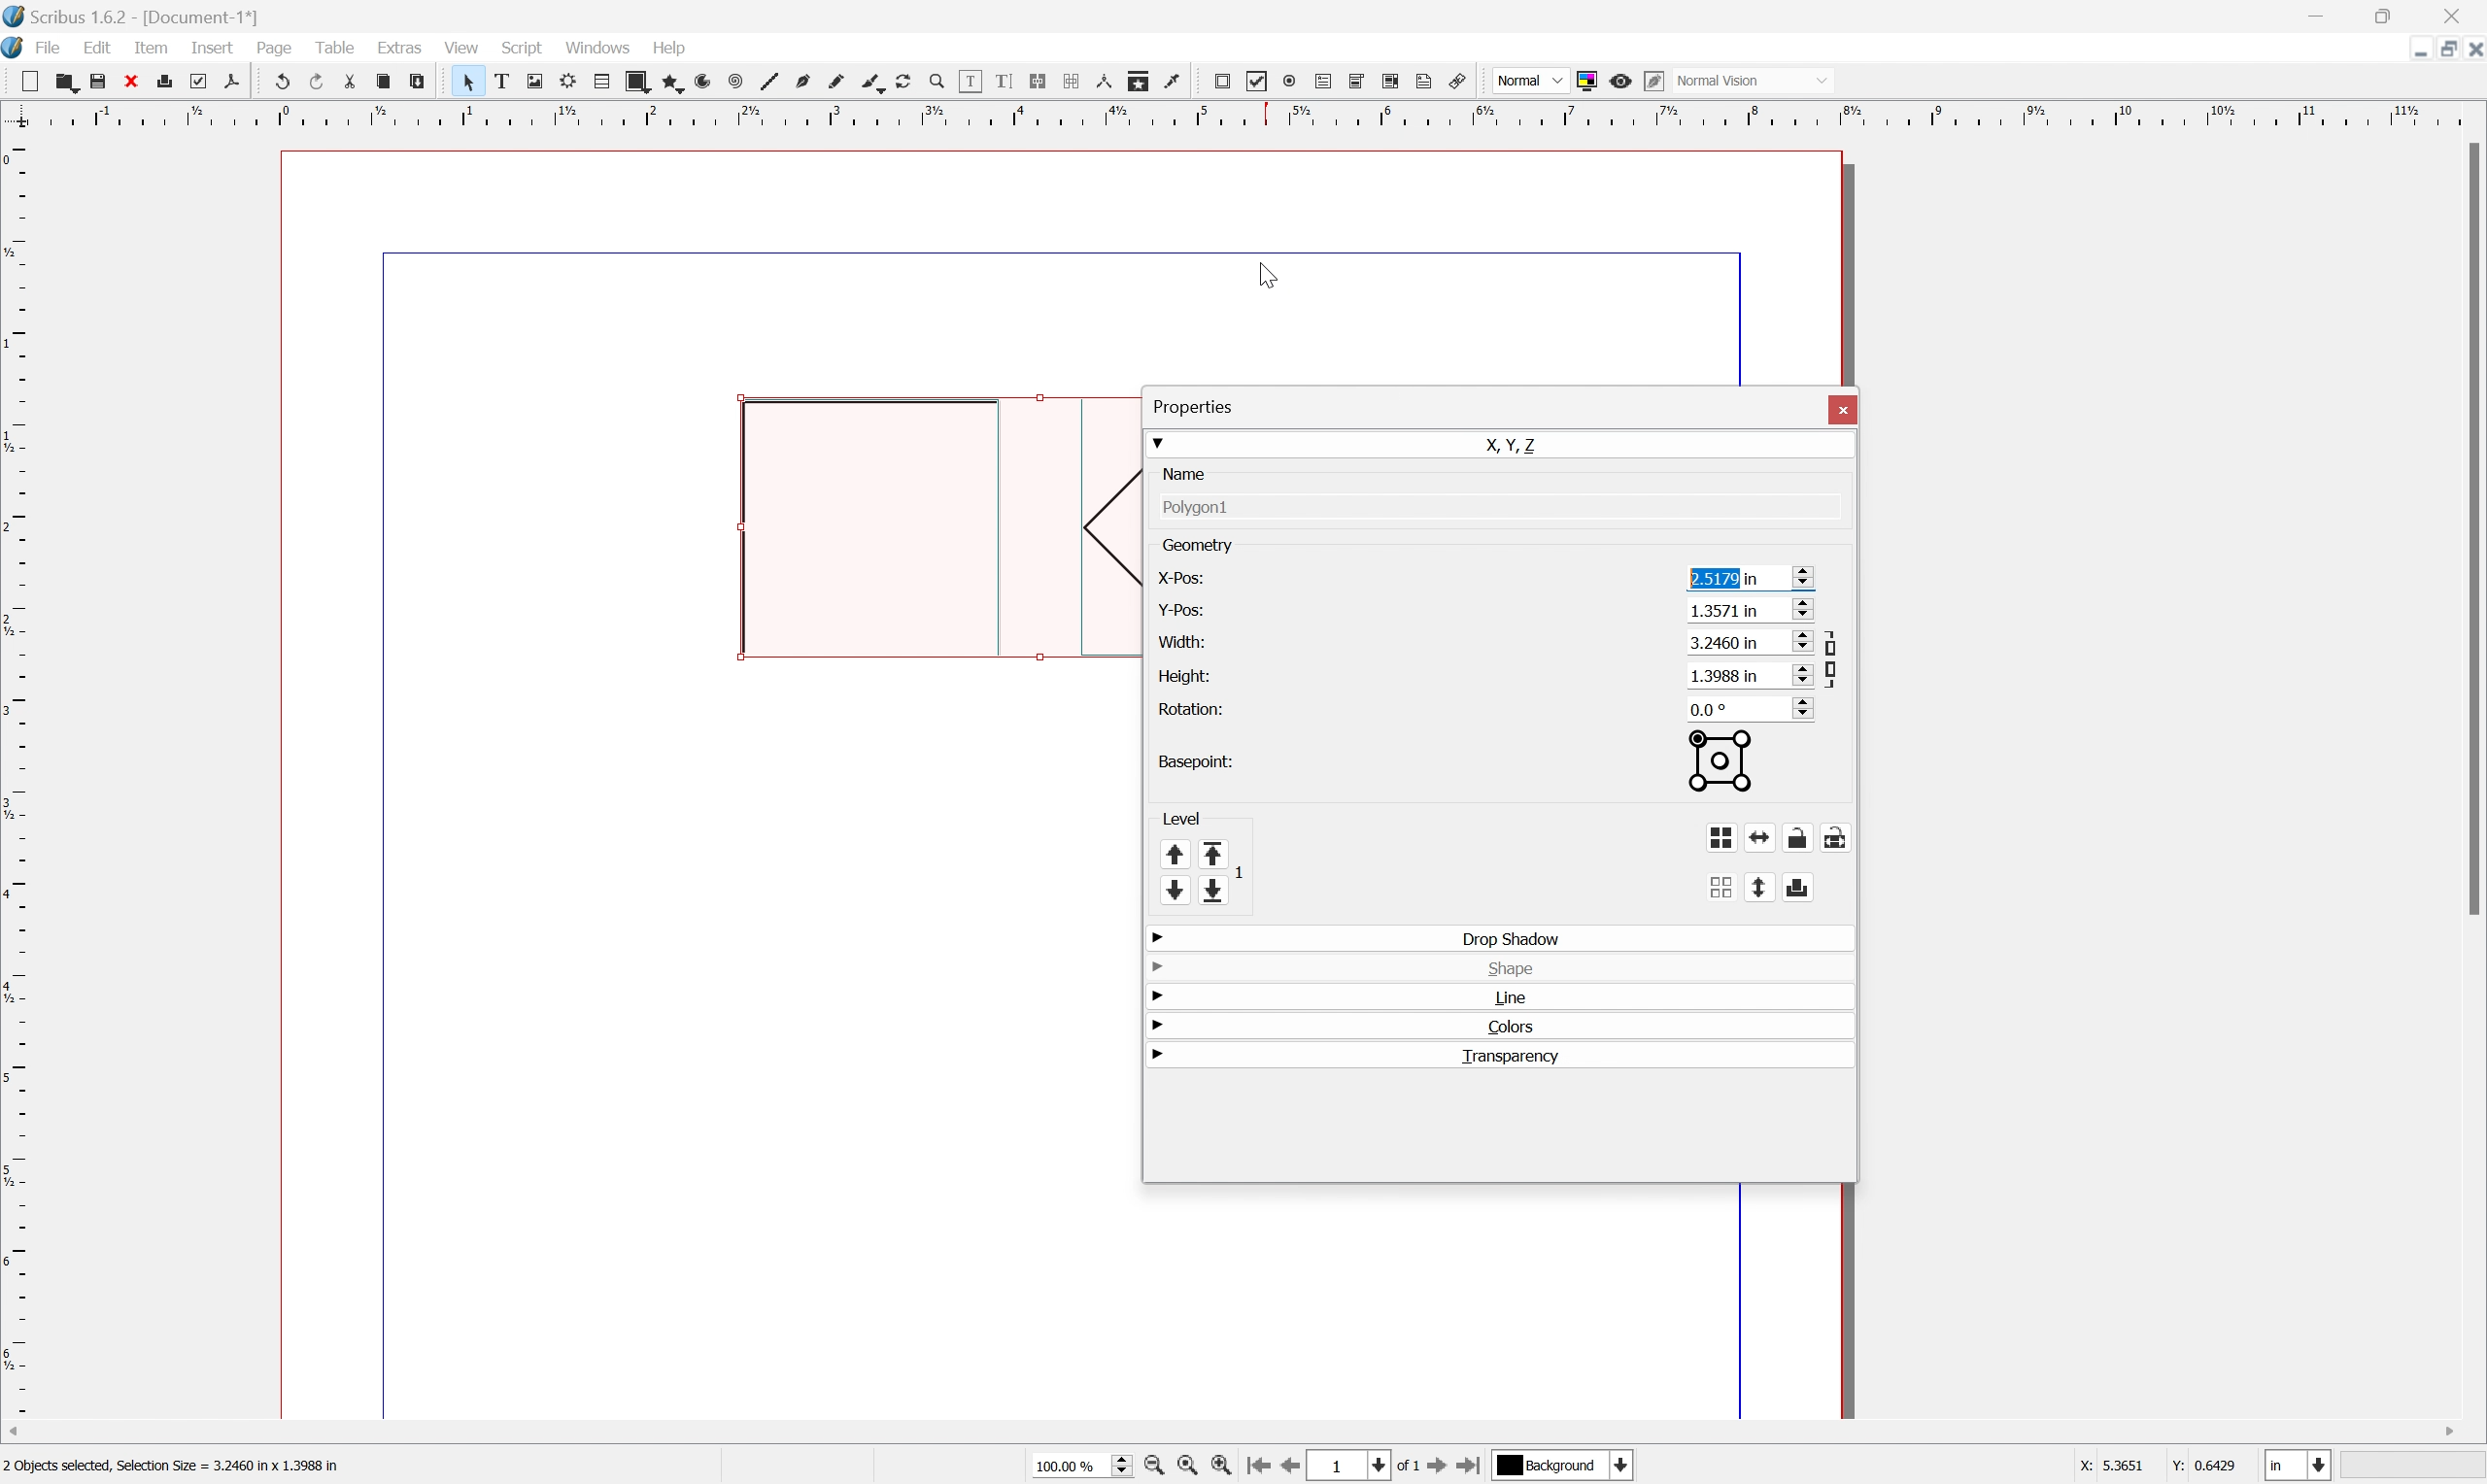  I want to click on transparency, so click(1513, 1058).